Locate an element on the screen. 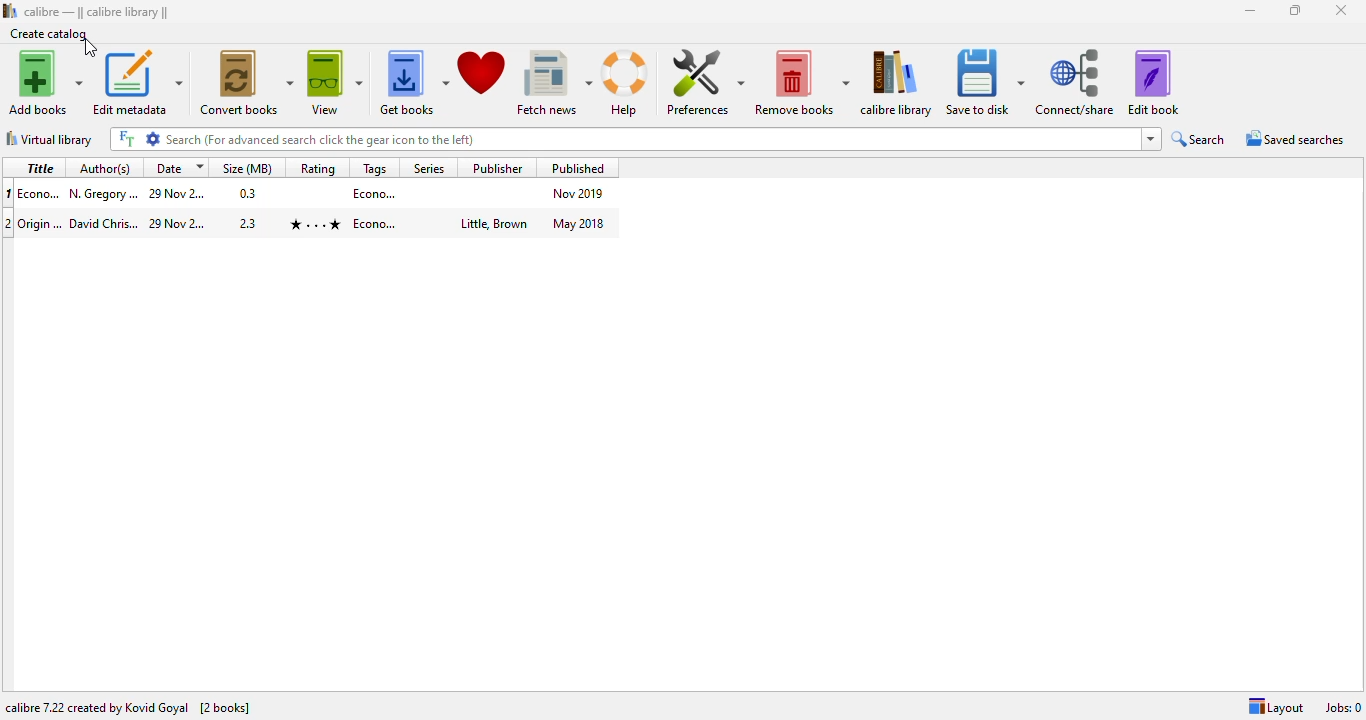 Image resolution: width=1366 pixels, height=720 pixels. publisher is located at coordinates (498, 167).